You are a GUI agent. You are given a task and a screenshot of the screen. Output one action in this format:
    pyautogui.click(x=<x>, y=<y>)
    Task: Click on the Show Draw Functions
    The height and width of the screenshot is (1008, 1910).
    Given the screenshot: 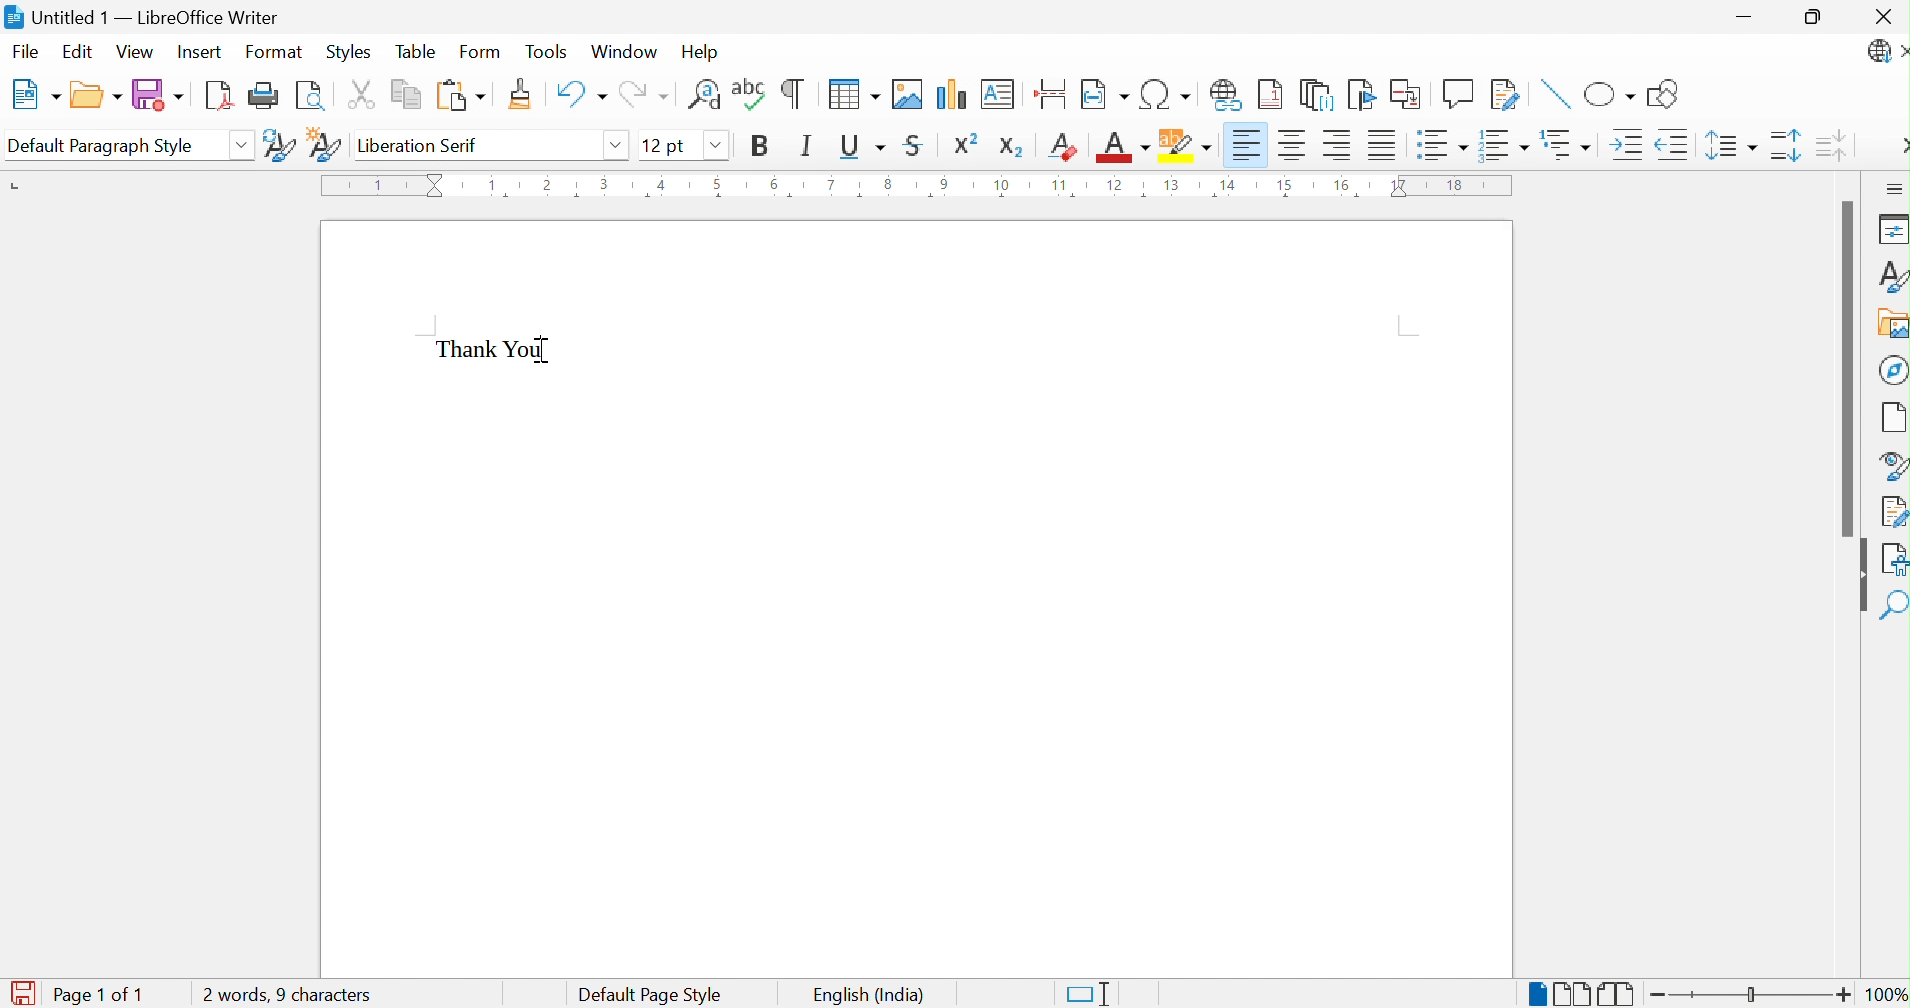 What is the action you would take?
    pyautogui.click(x=1665, y=94)
    